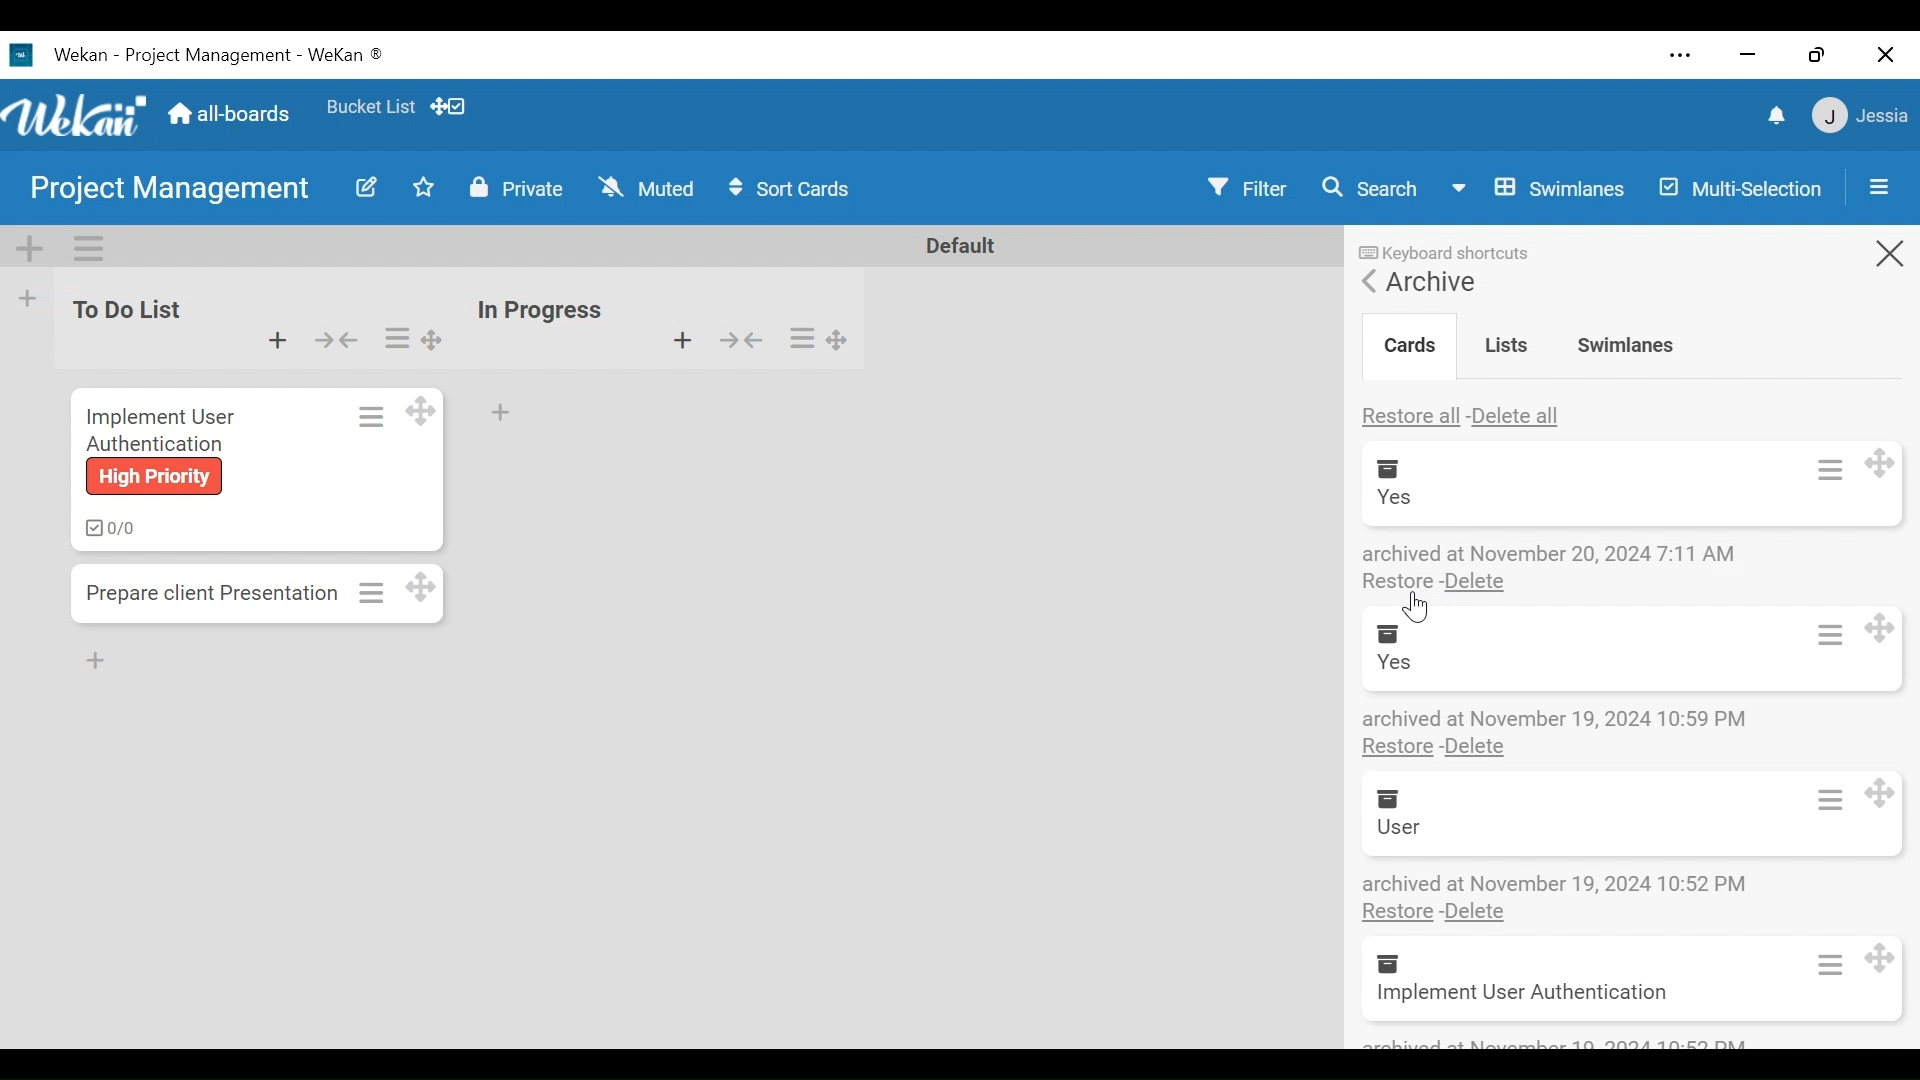 This screenshot has height=1080, width=1920. I want to click on Implement user authentication, so click(159, 428).